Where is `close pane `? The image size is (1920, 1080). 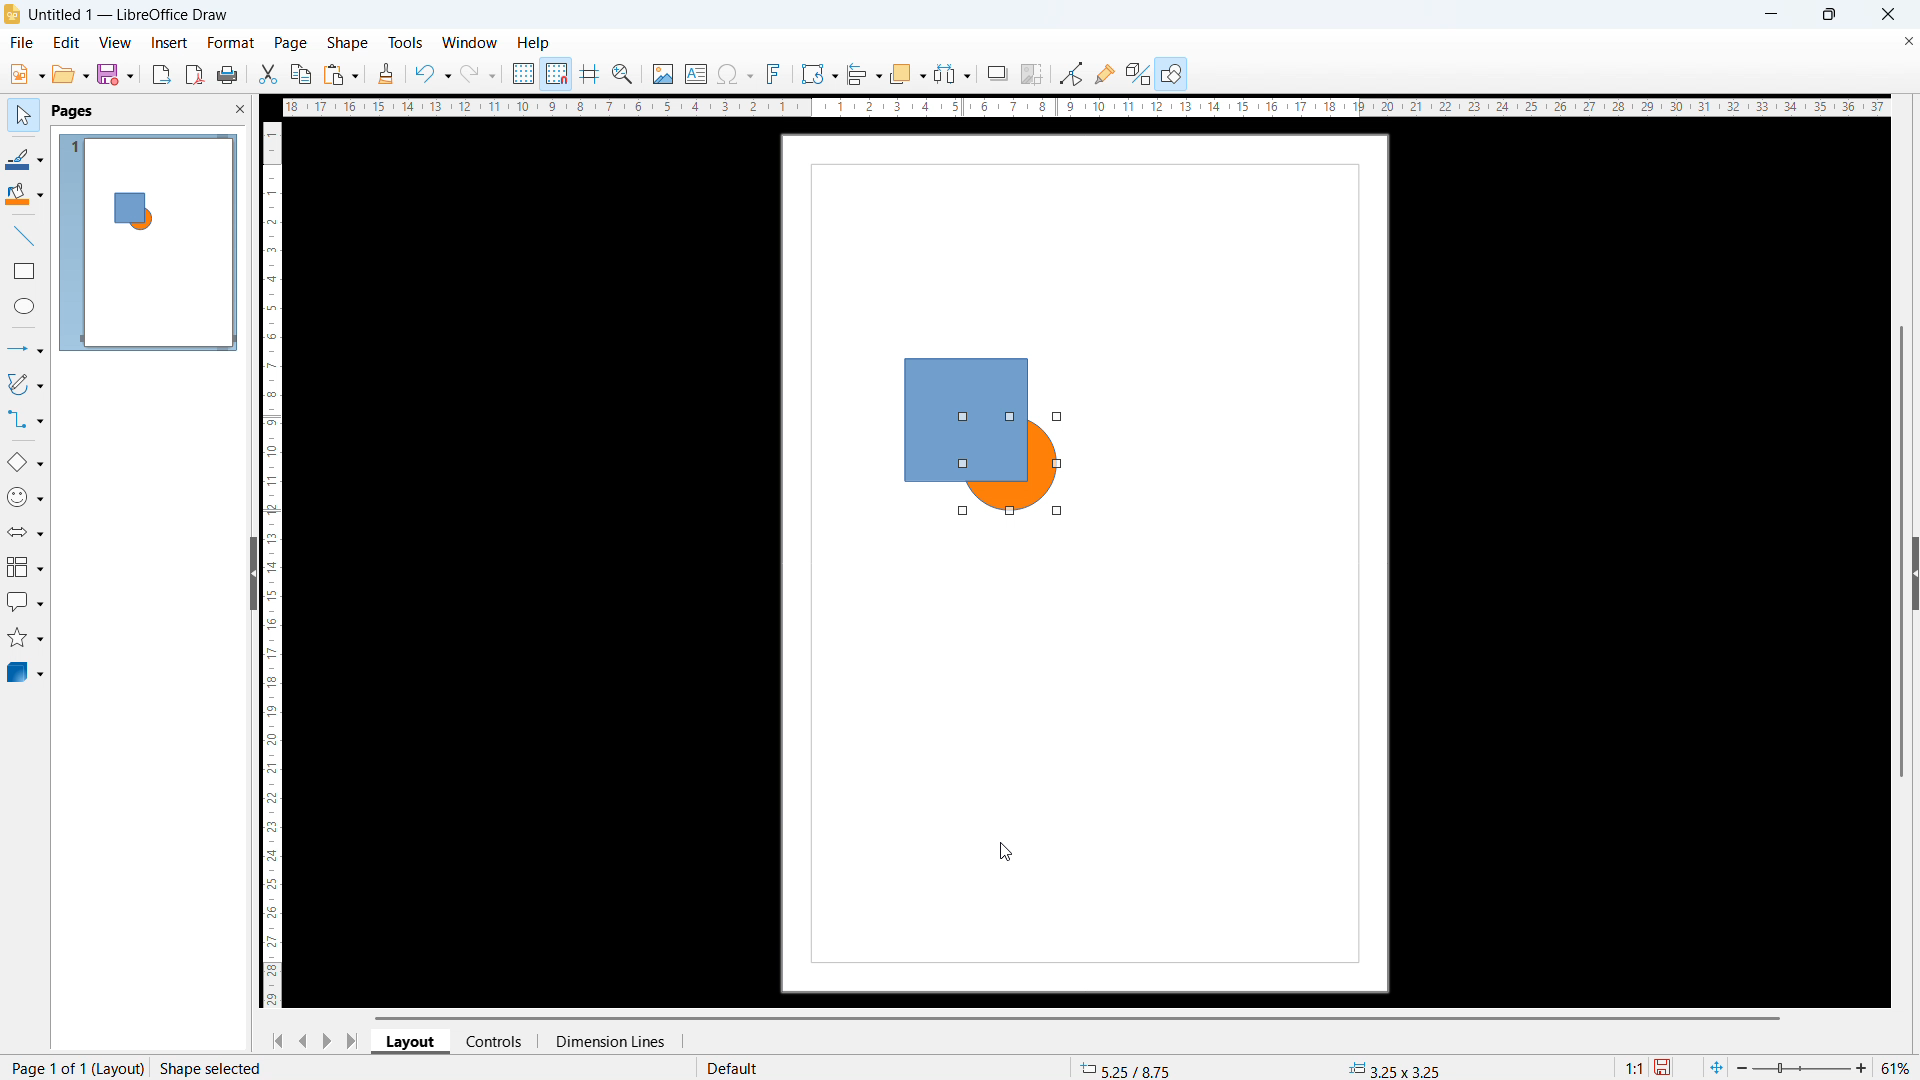
close pane  is located at coordinates (239, 108).